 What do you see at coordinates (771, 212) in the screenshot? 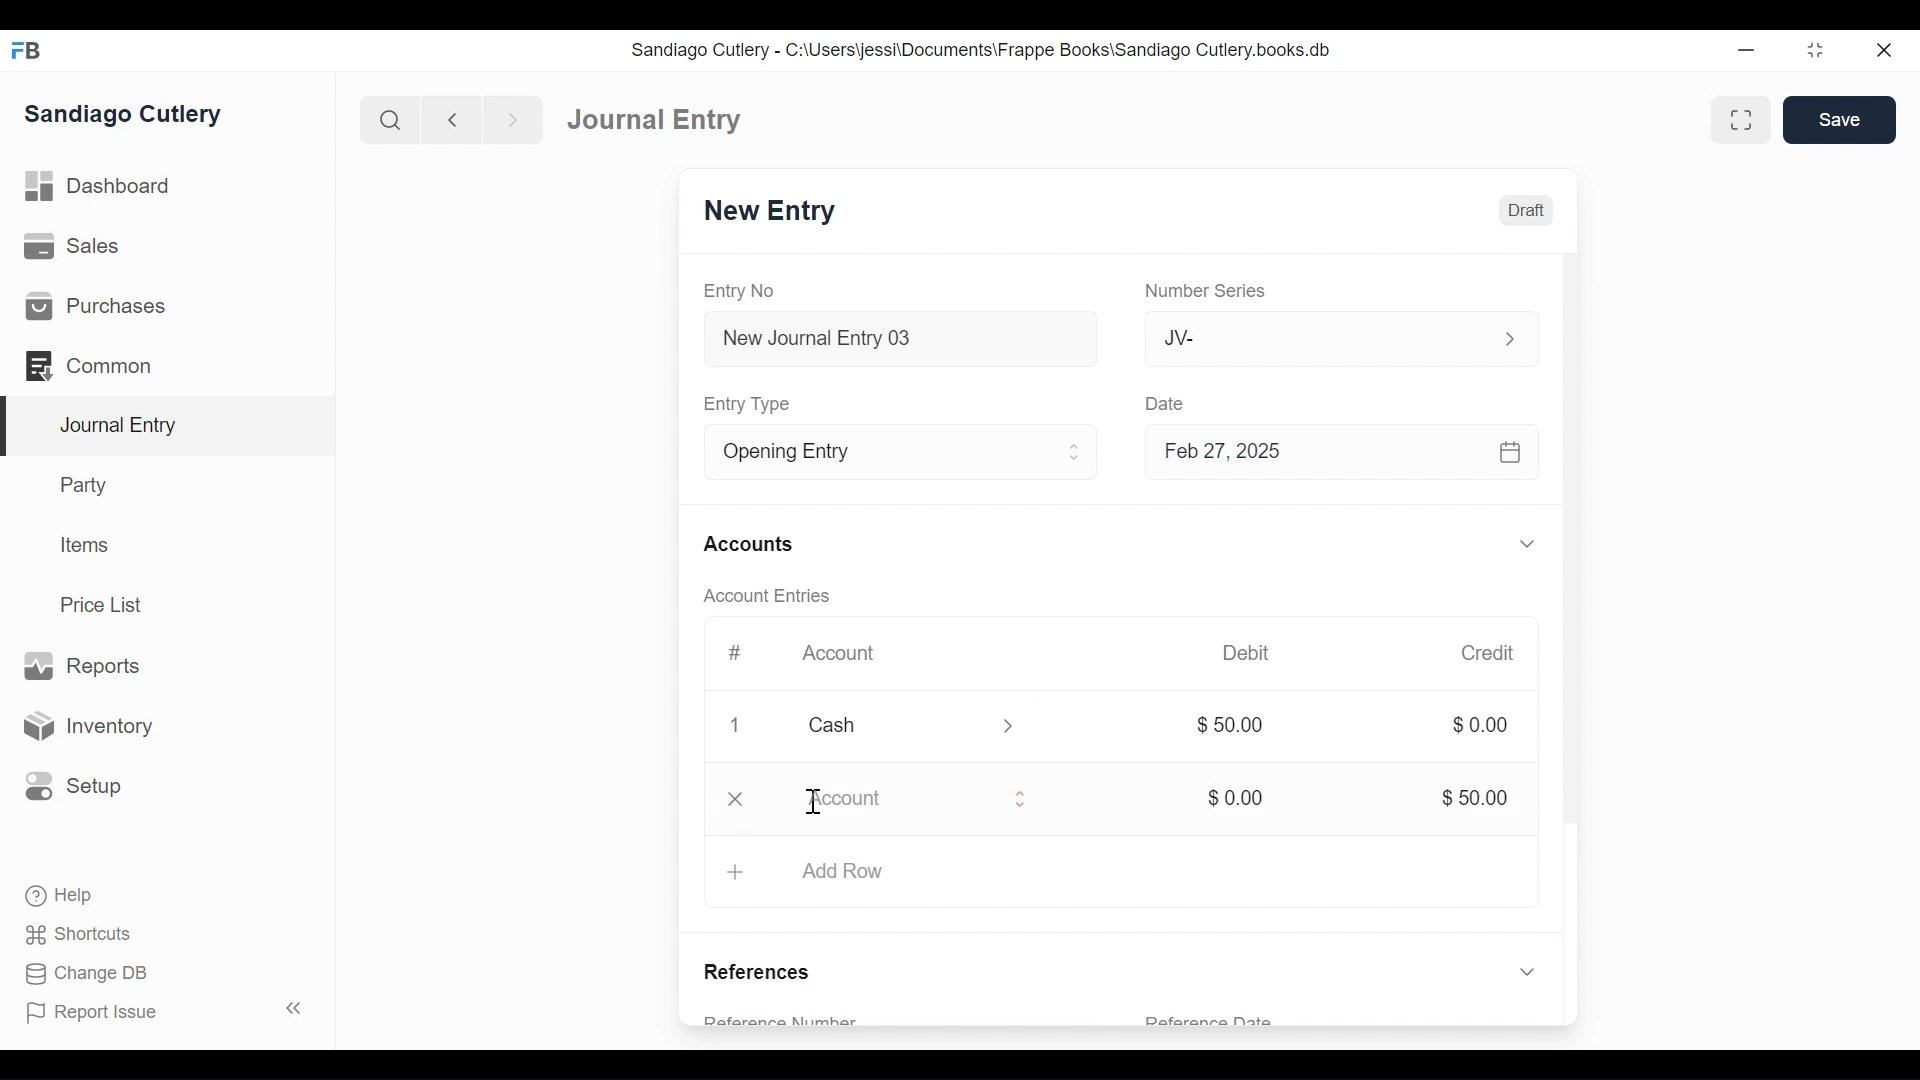
I see `New Entry` at bounding box center [771, 212].